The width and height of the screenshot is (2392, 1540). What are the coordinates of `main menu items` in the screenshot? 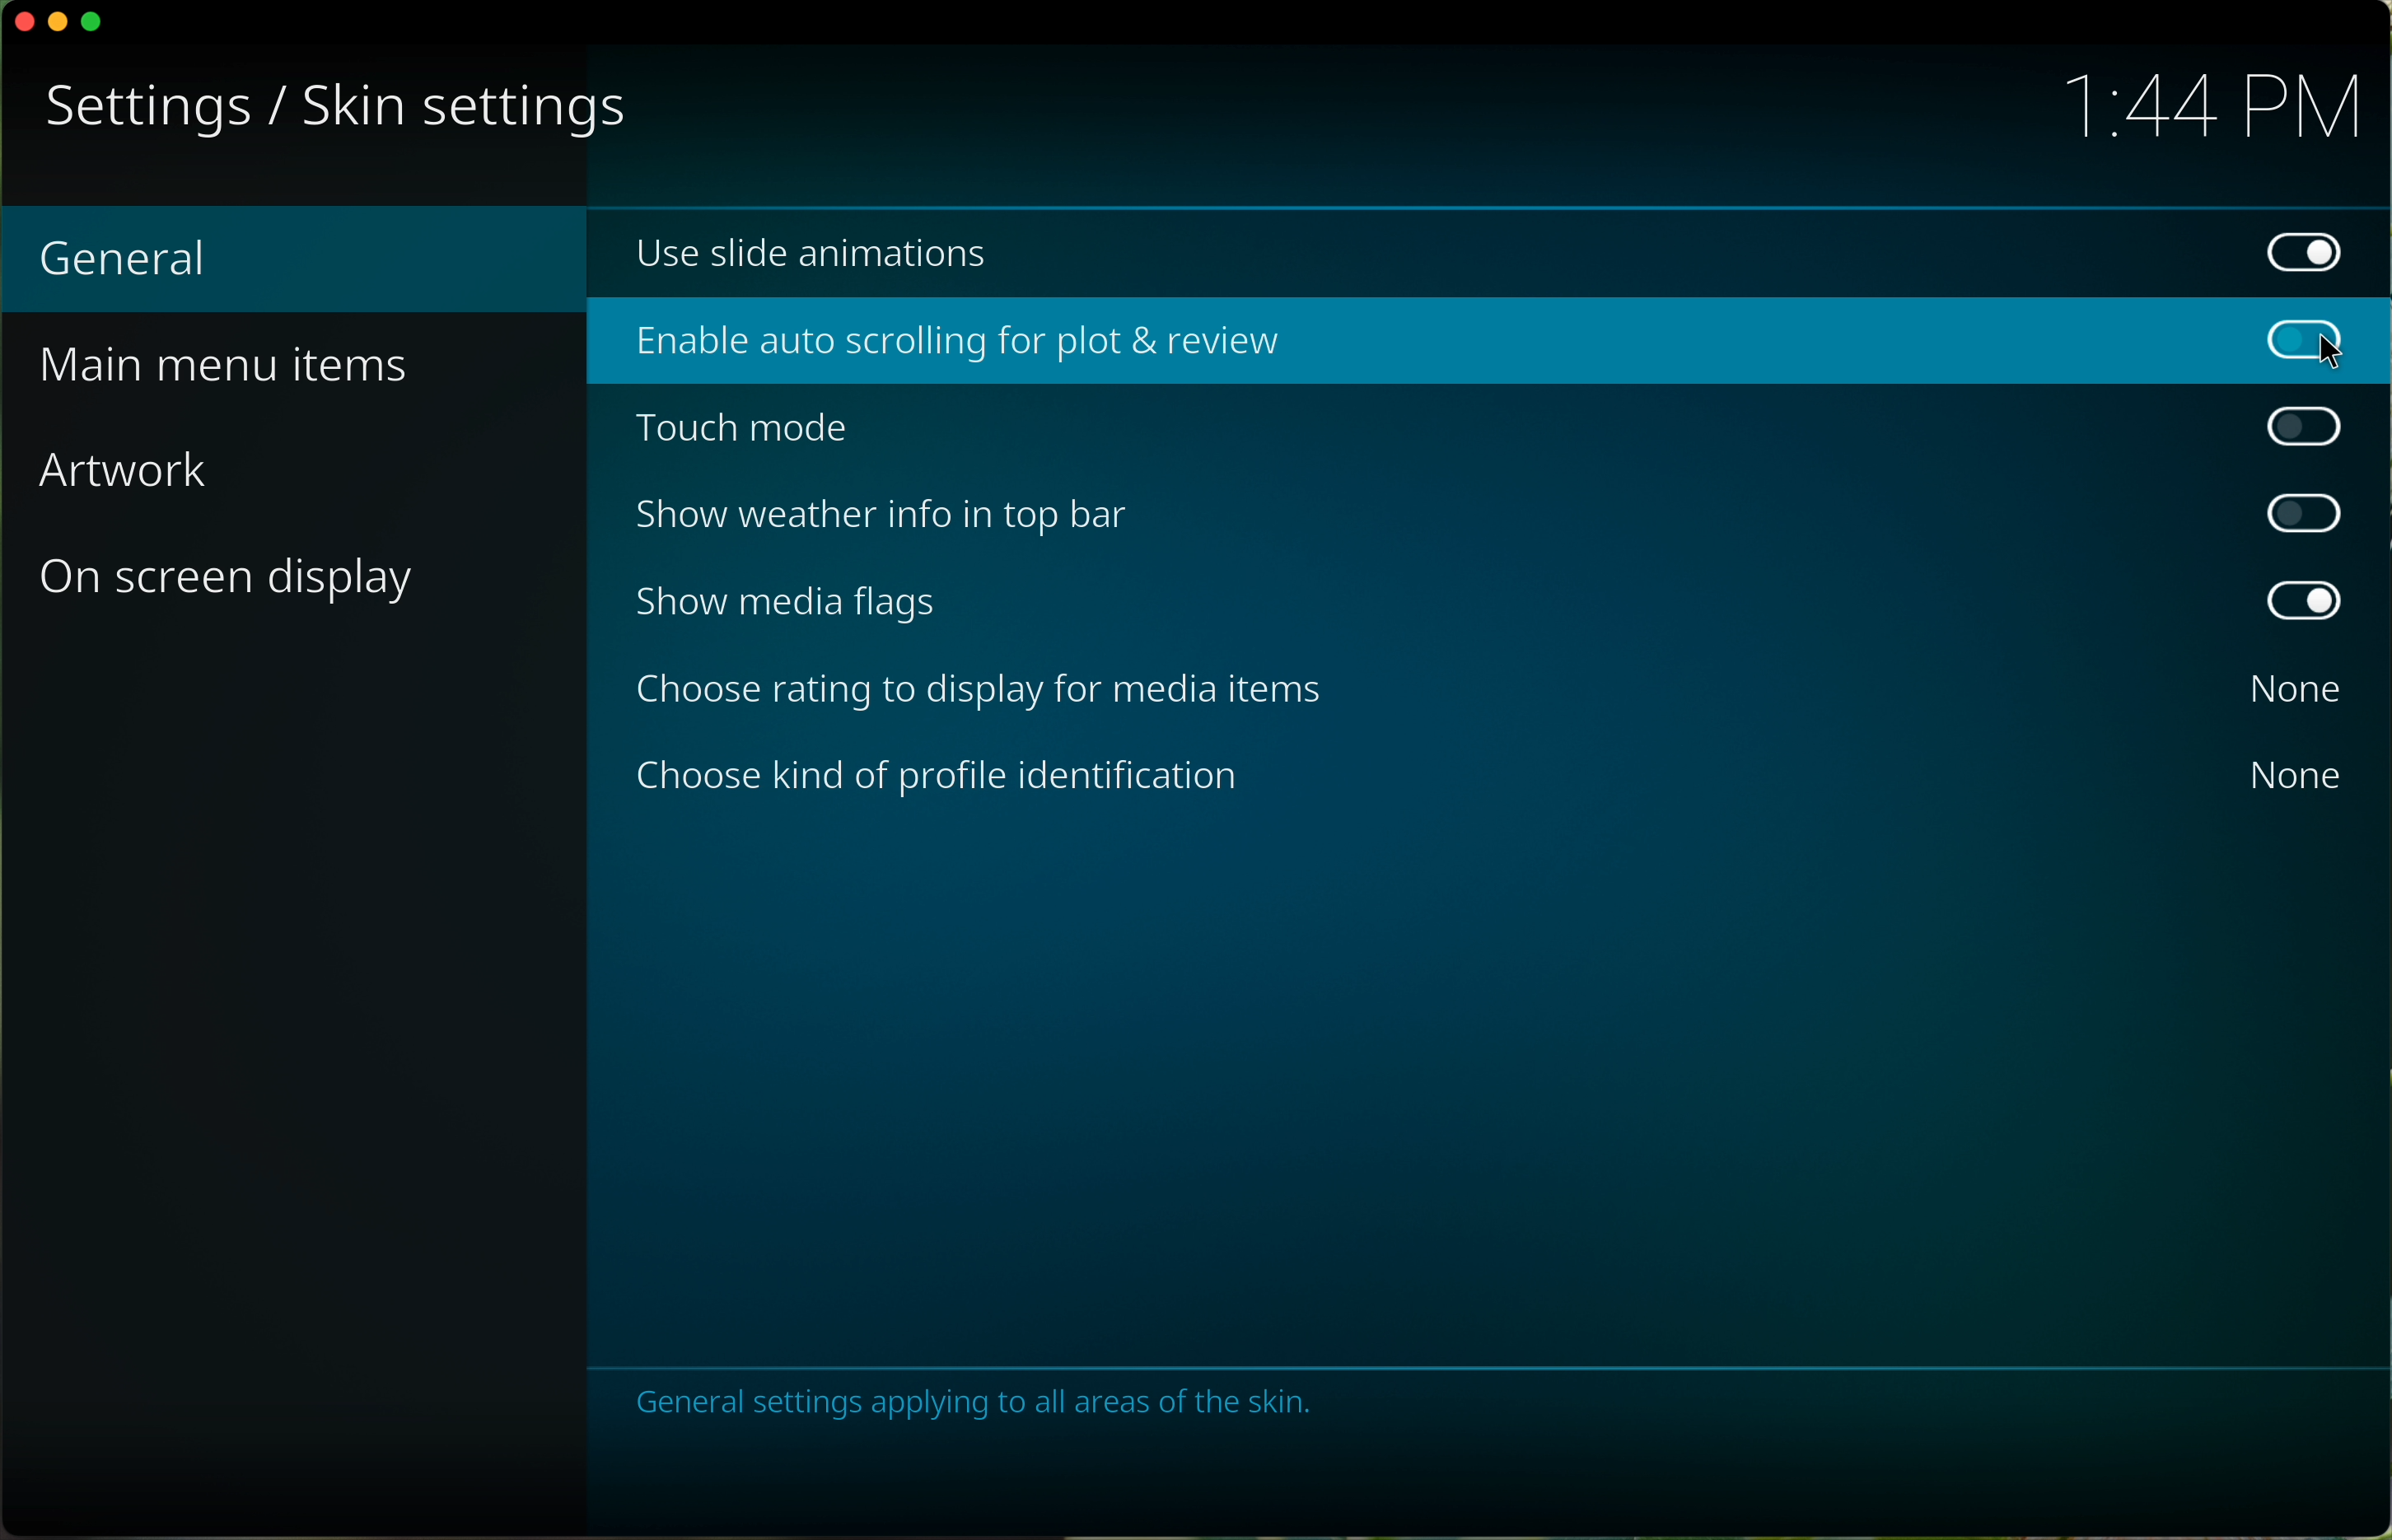 It's located at (236, 369).